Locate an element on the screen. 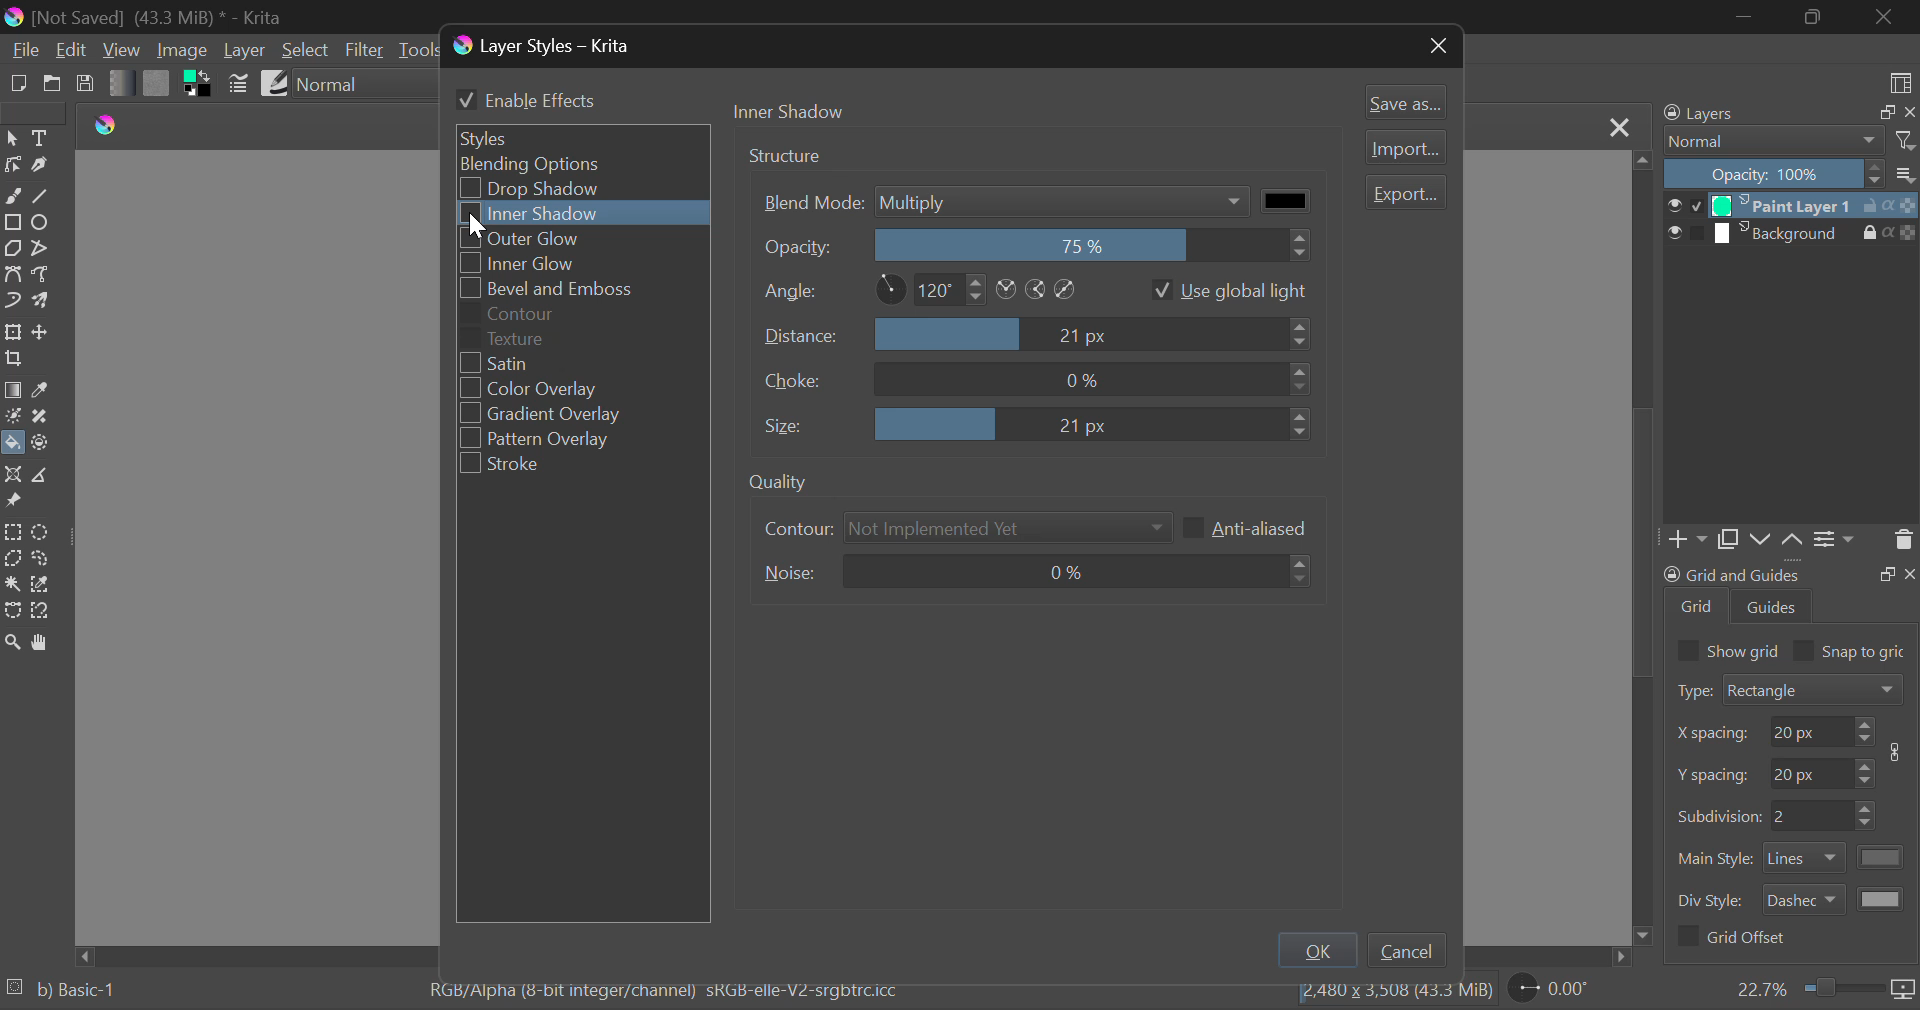 The height and width of the screenshot is (1010, 1920). Delete Layer is located at coordinates (1902, 544).